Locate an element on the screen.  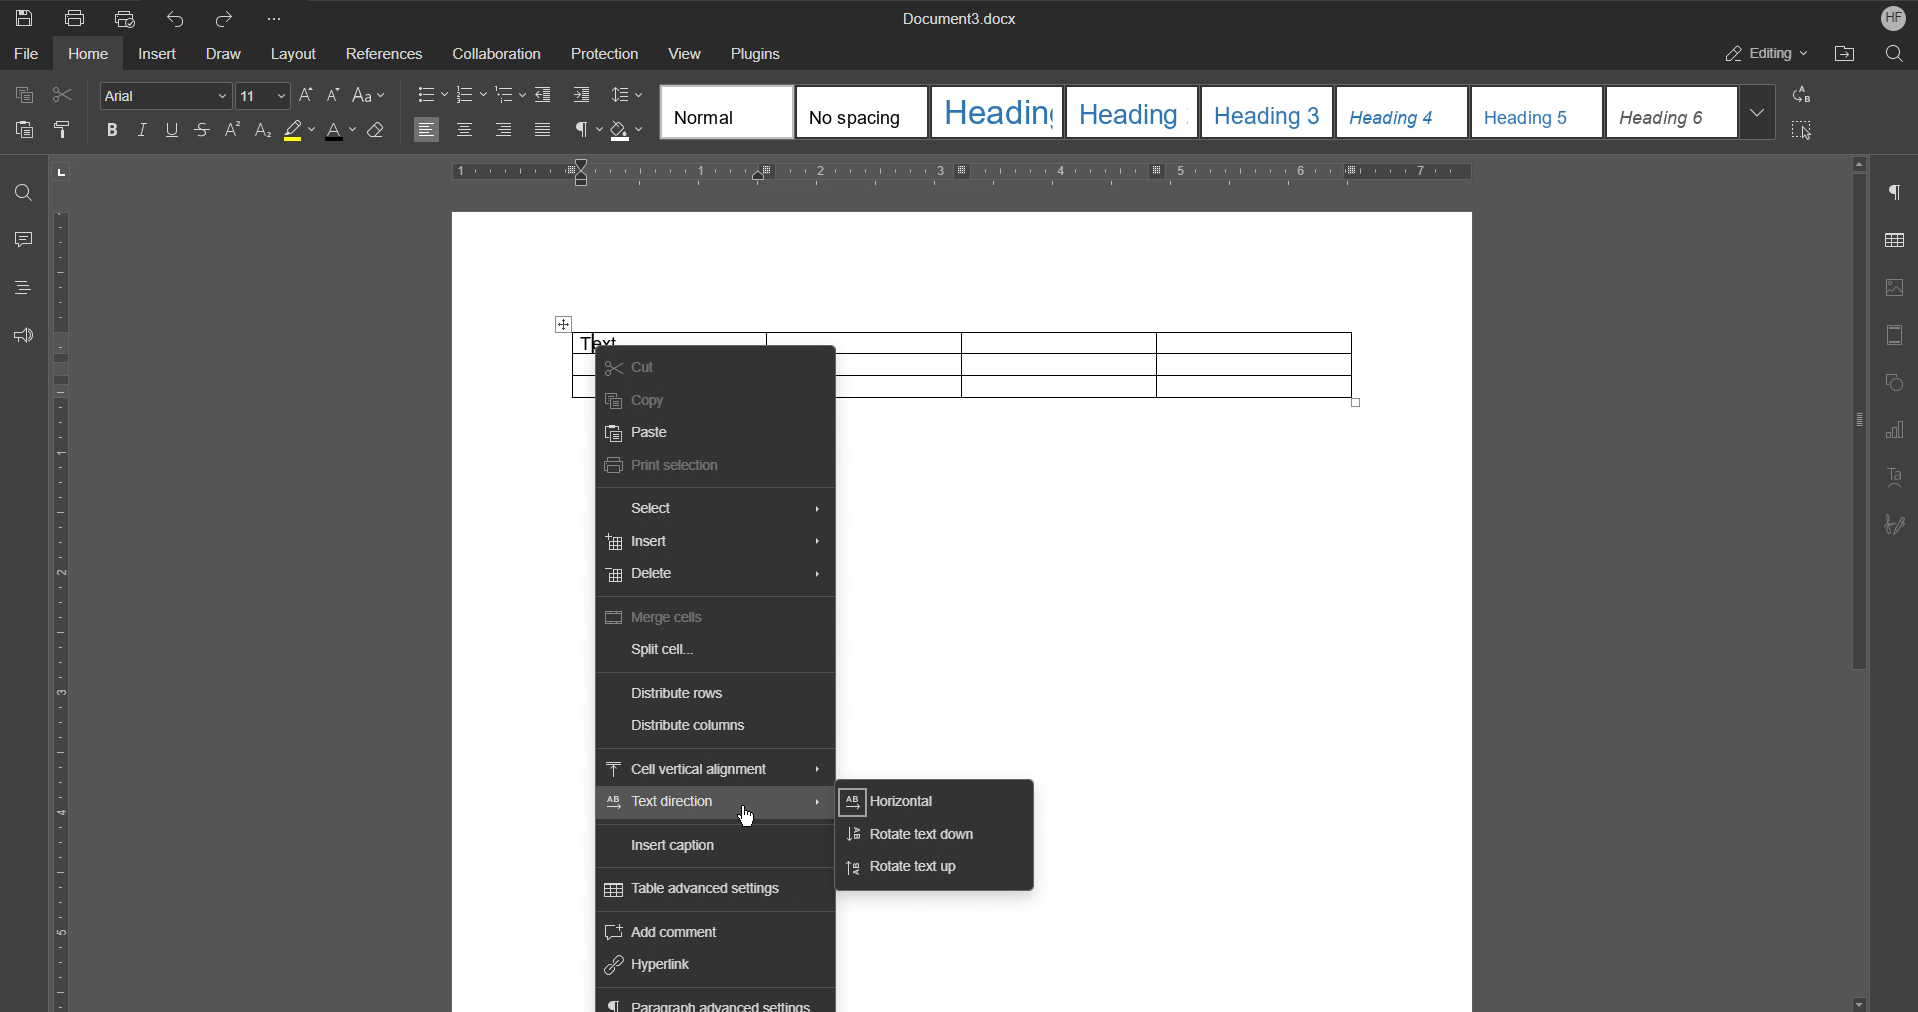
Distribute columns is located at coordinates (690, 727).